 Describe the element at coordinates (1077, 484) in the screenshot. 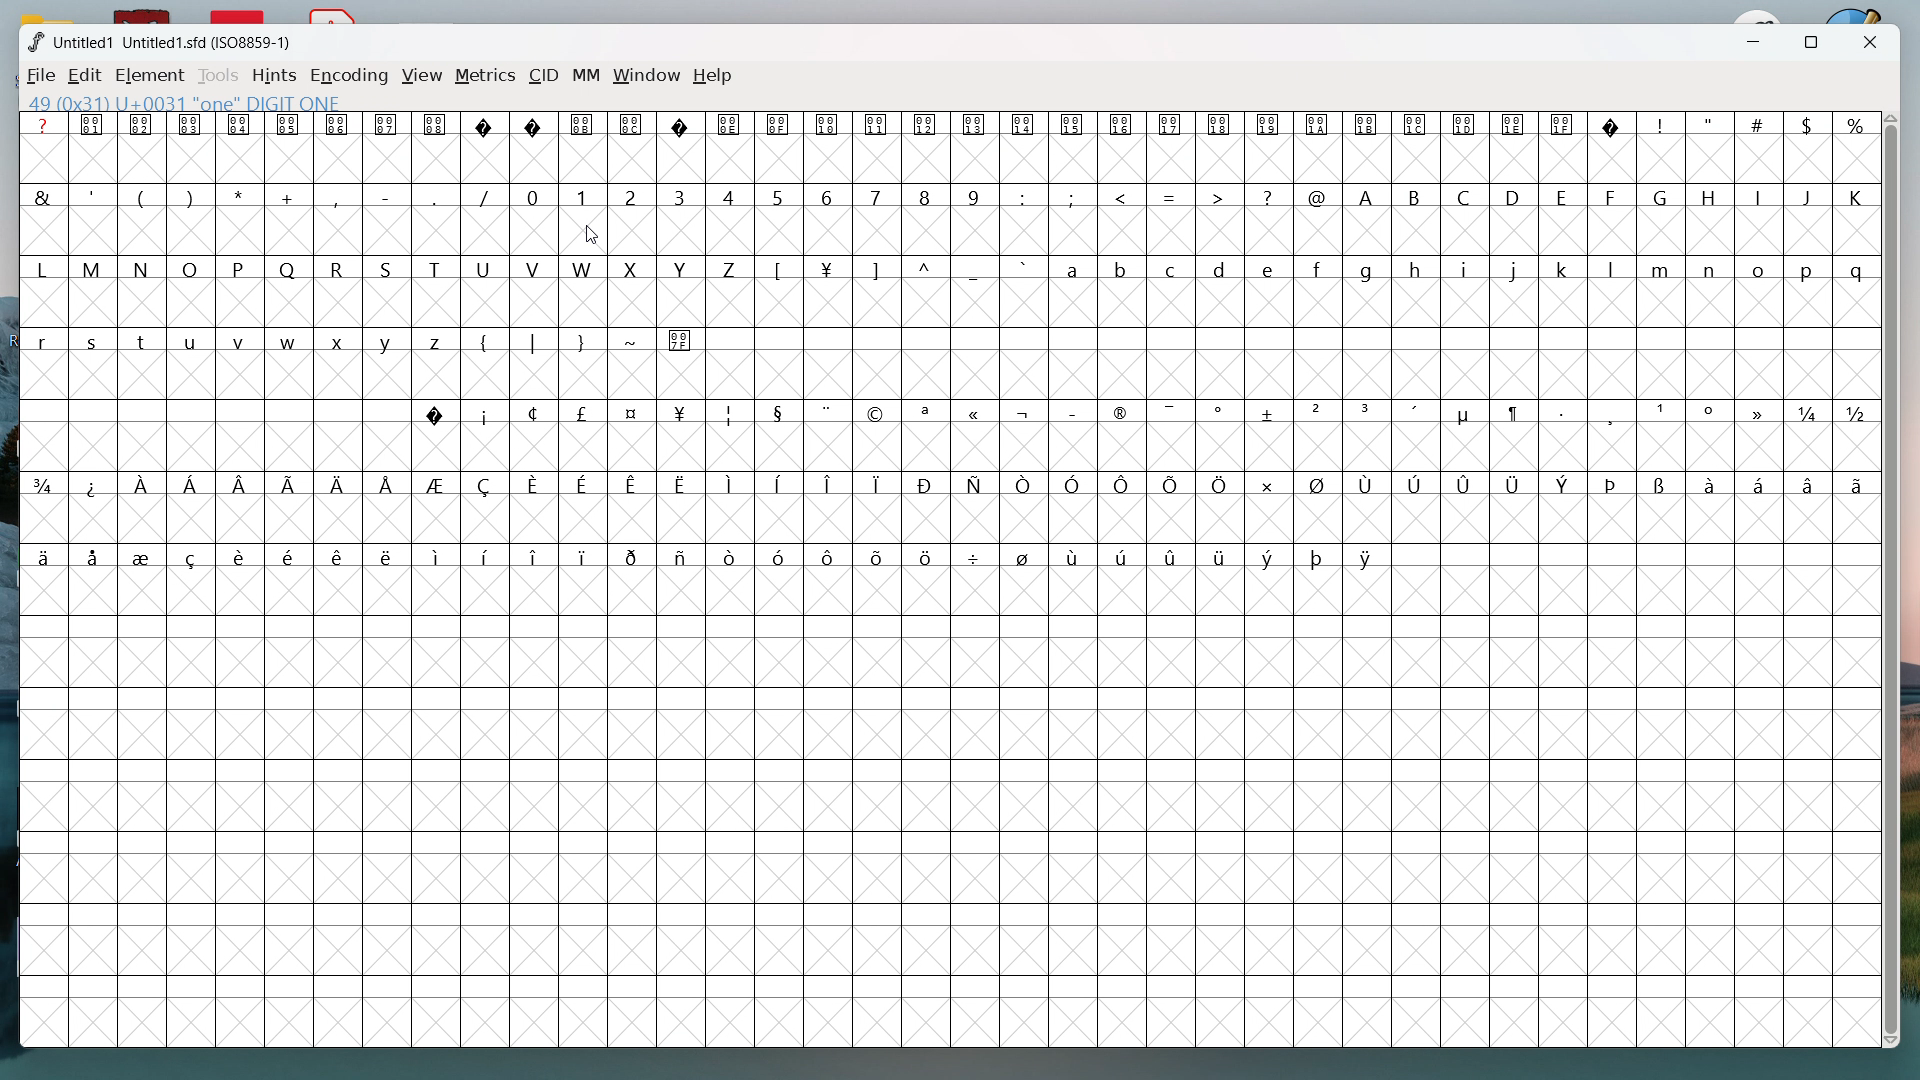

I see `symbol` at that location.